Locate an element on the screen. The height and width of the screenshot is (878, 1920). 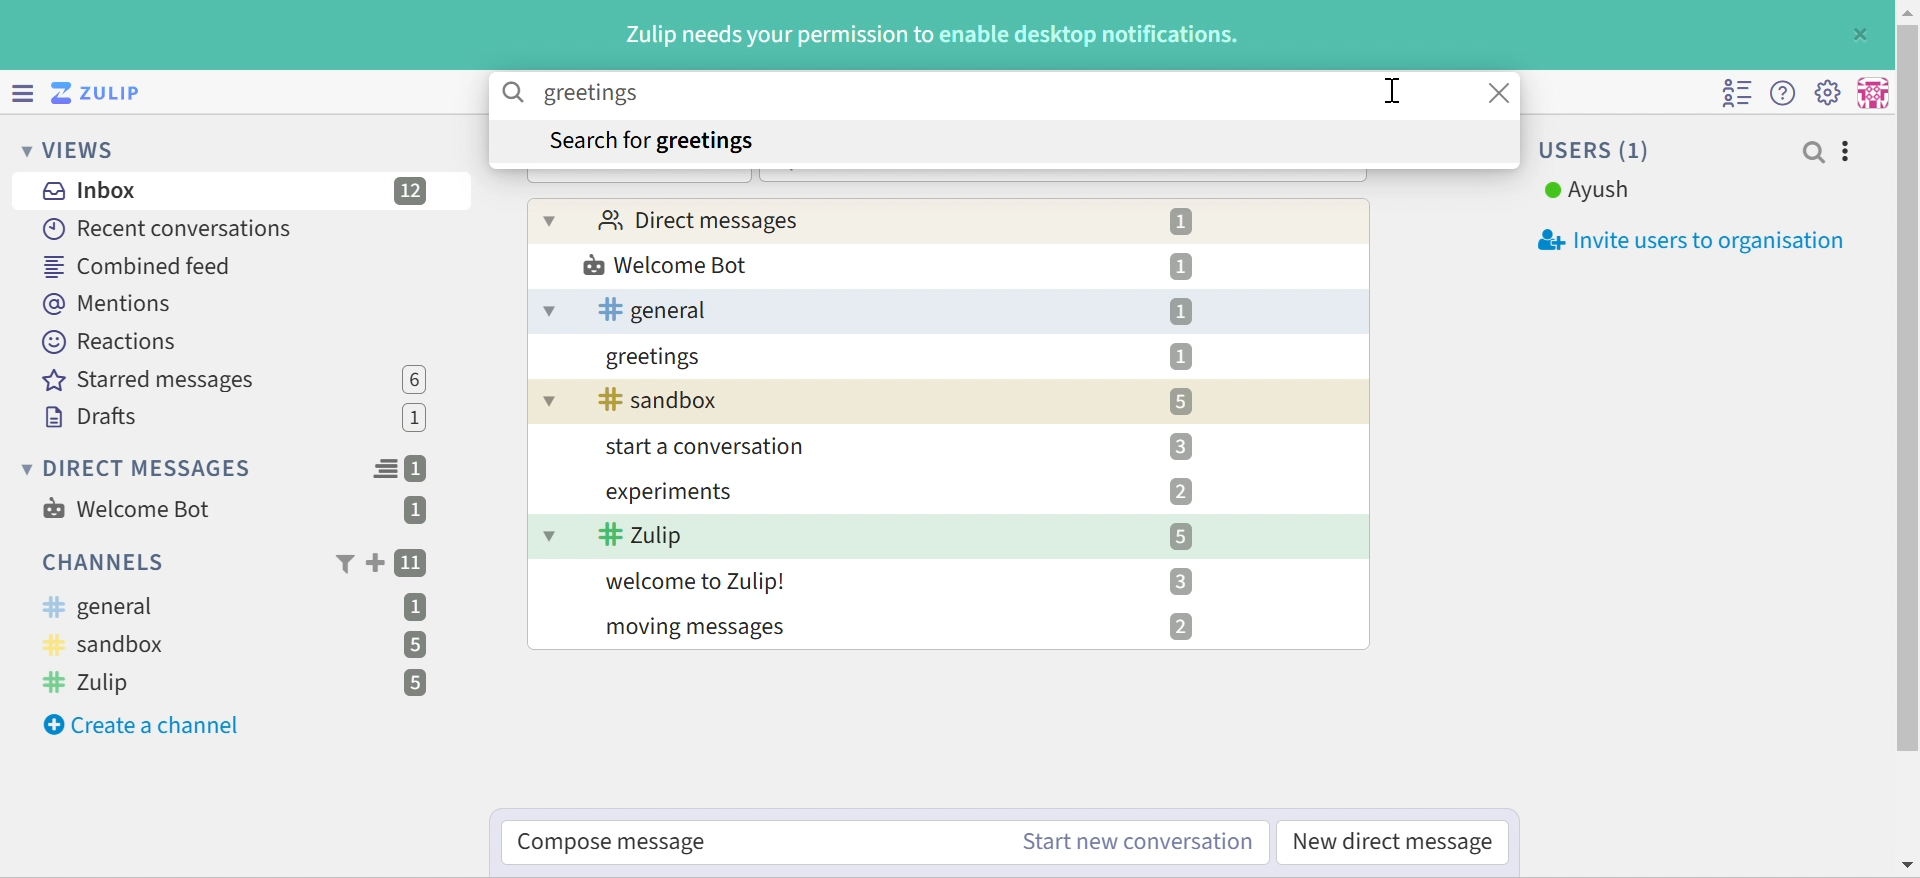
Zulip needs your permission to enable desktop notifications. is located at coordinates (935, 36).